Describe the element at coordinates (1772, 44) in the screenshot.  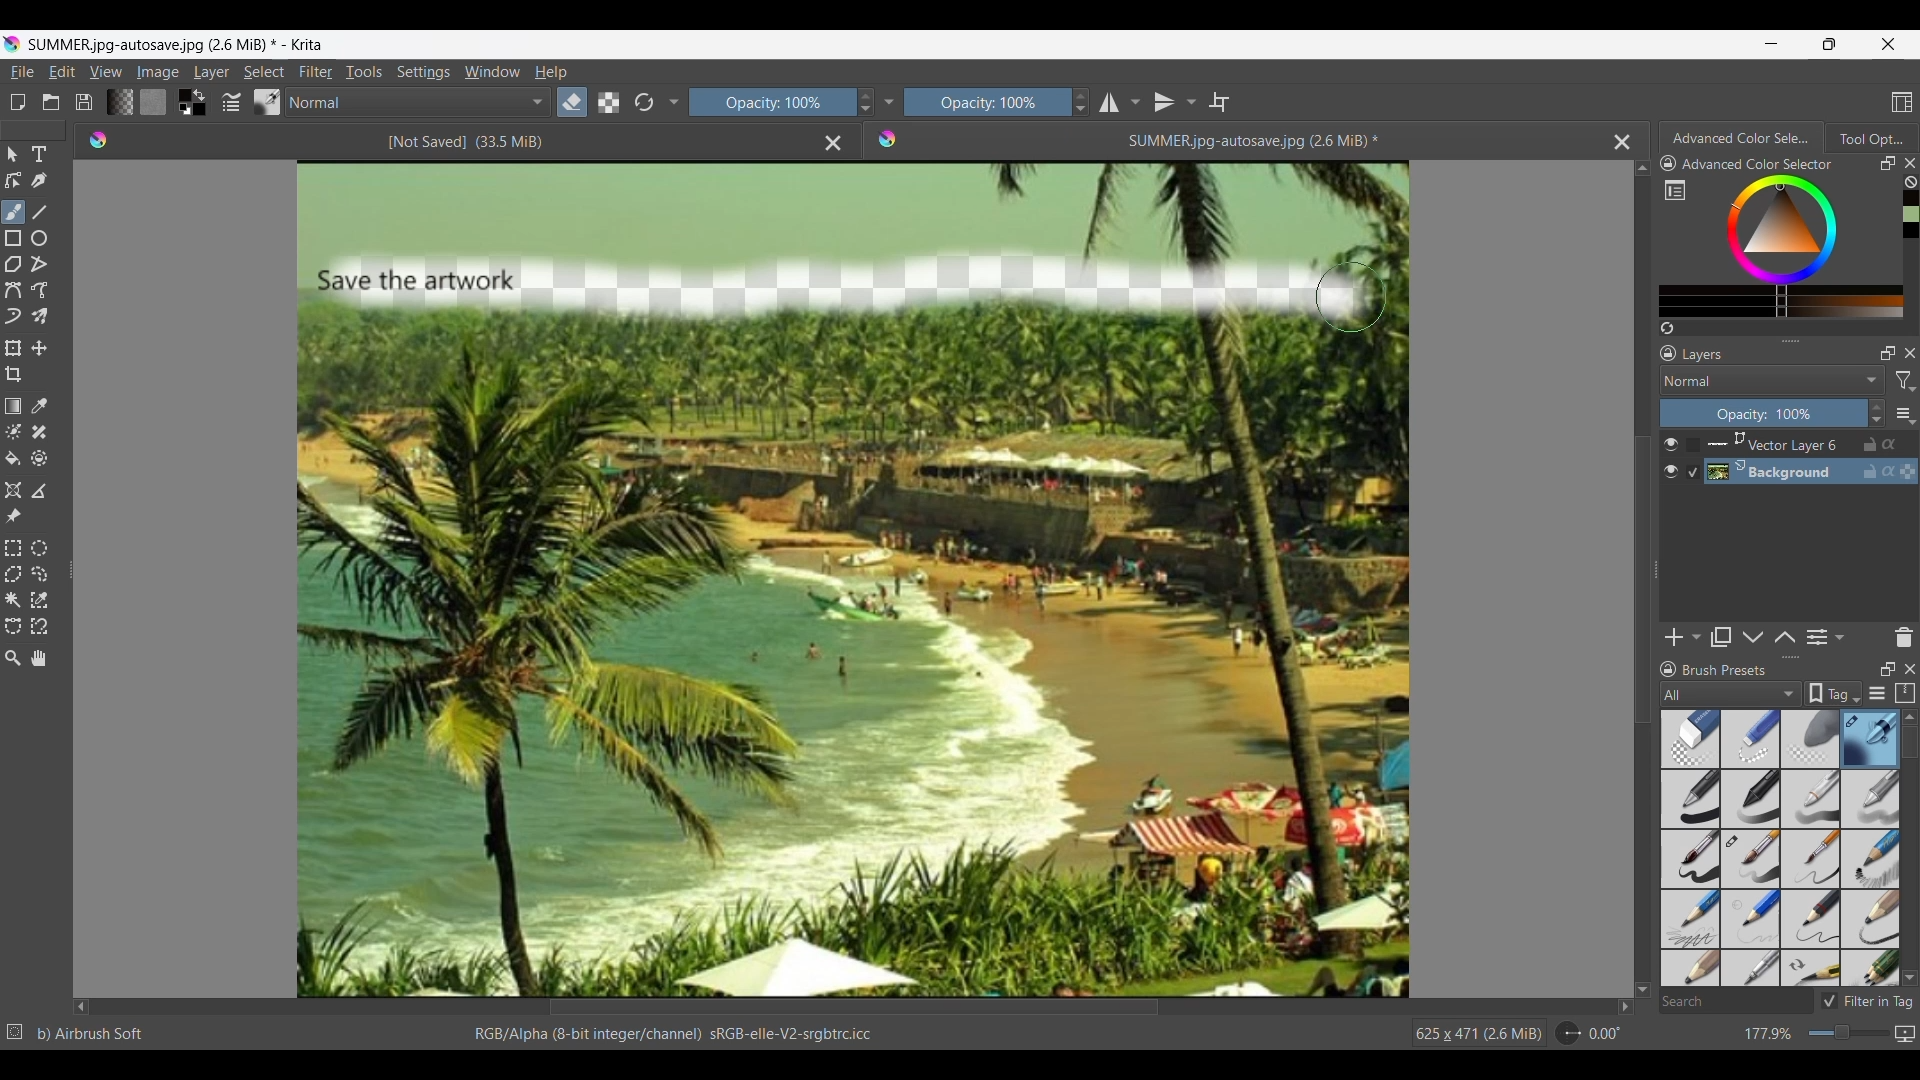
I see `Minimize` at that location.